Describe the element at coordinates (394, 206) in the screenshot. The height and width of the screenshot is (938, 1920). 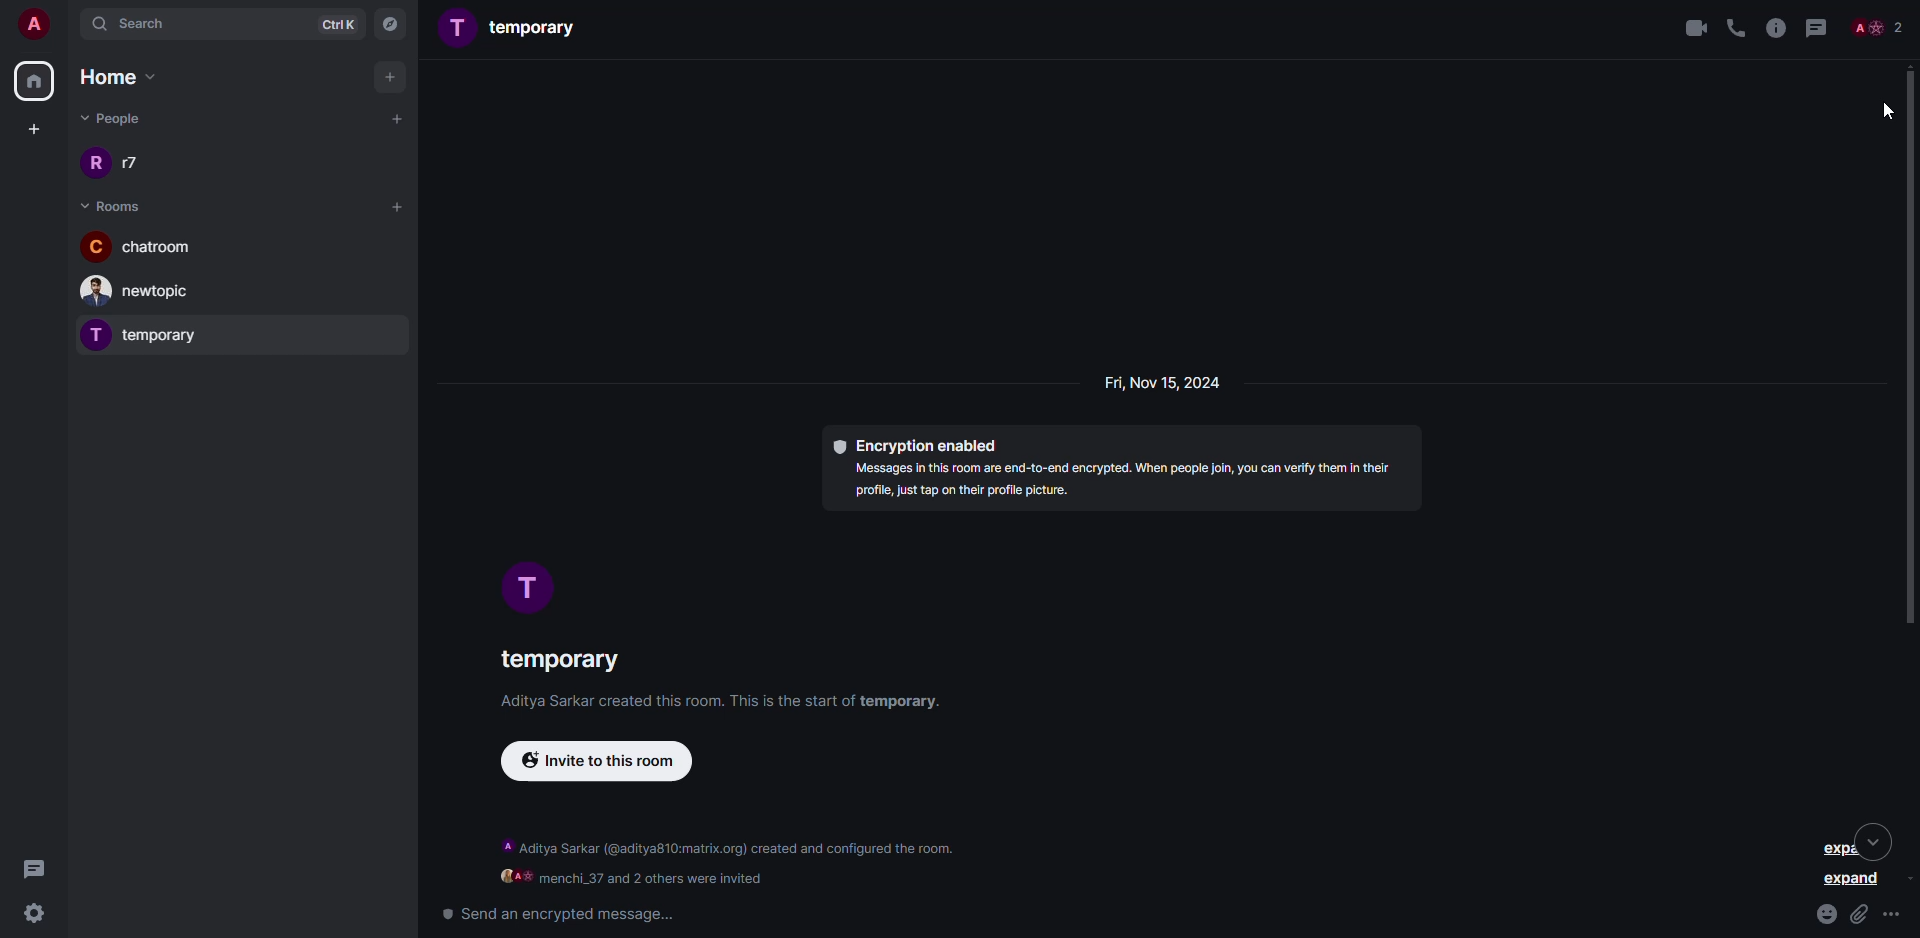
I see `add` at that location.